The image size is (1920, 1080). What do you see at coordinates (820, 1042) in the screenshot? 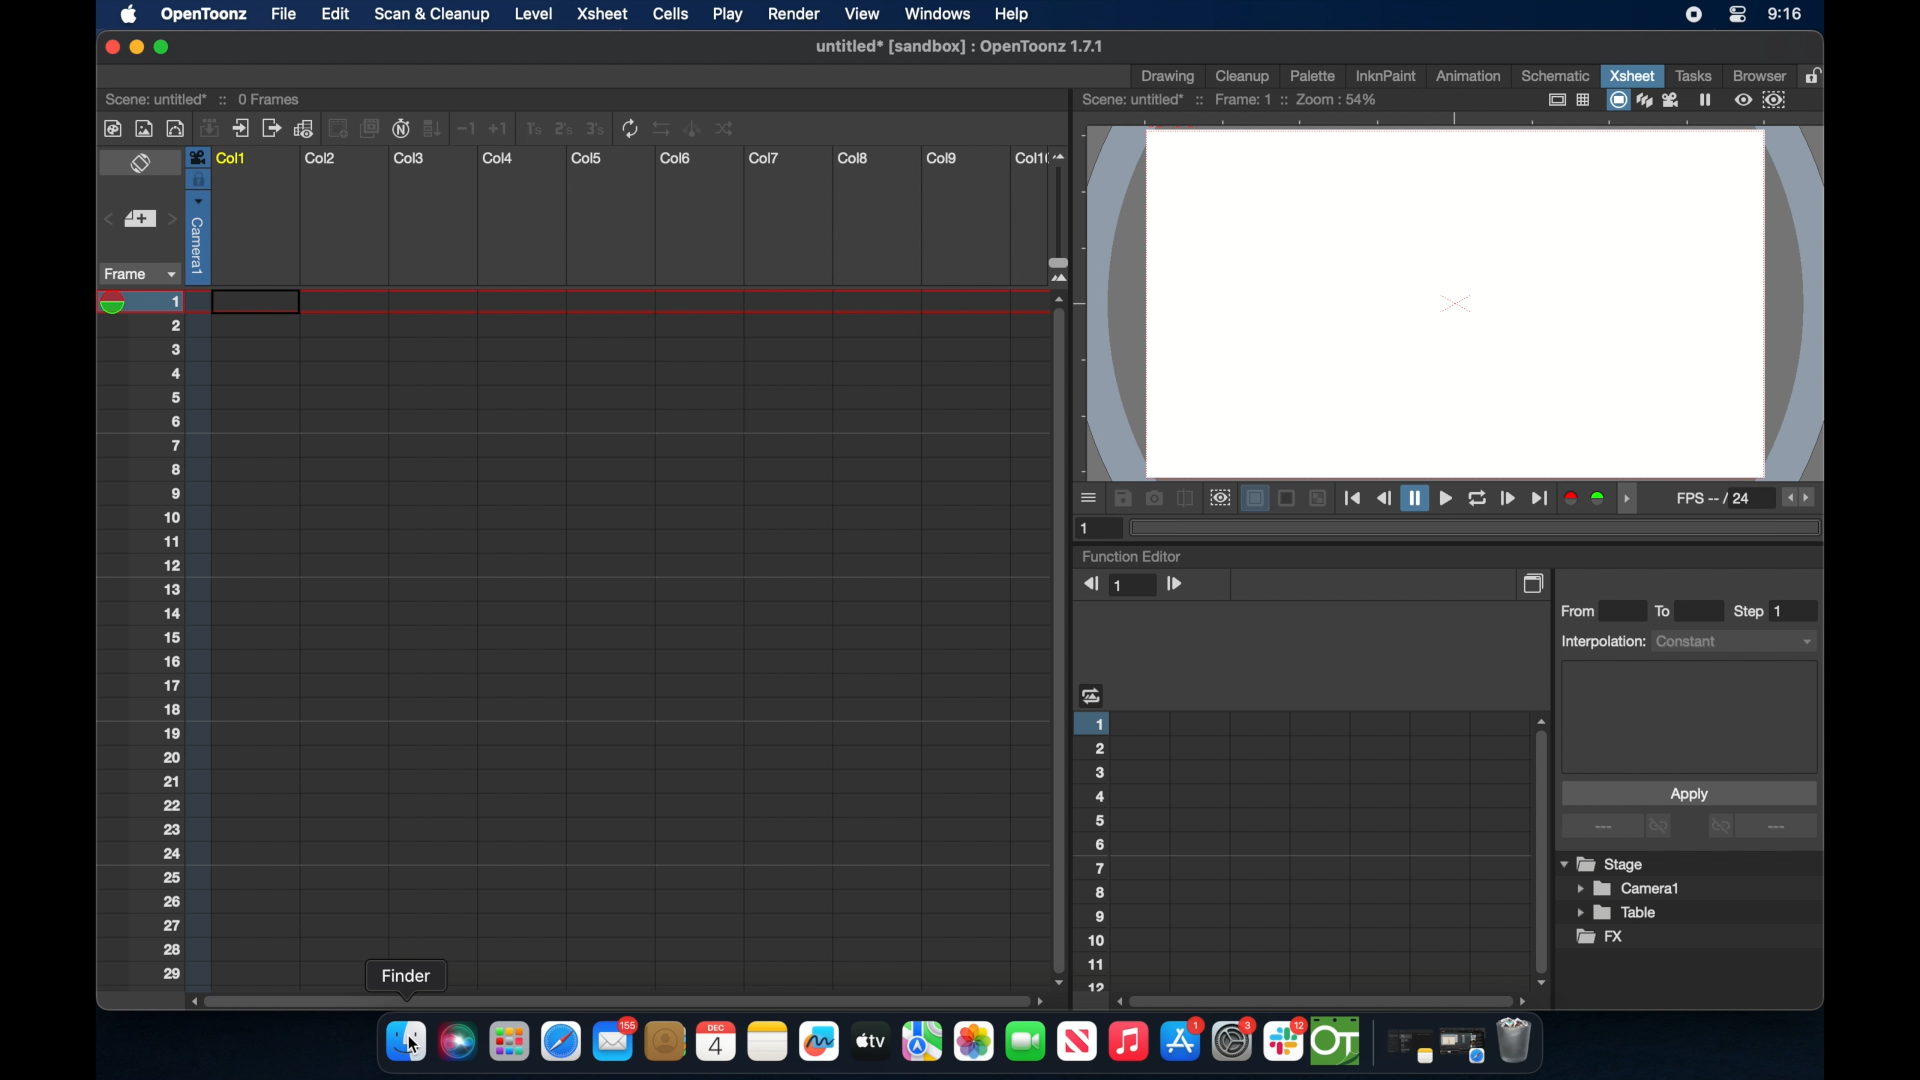
I see `freeform` at bounding box center [820, 1042].